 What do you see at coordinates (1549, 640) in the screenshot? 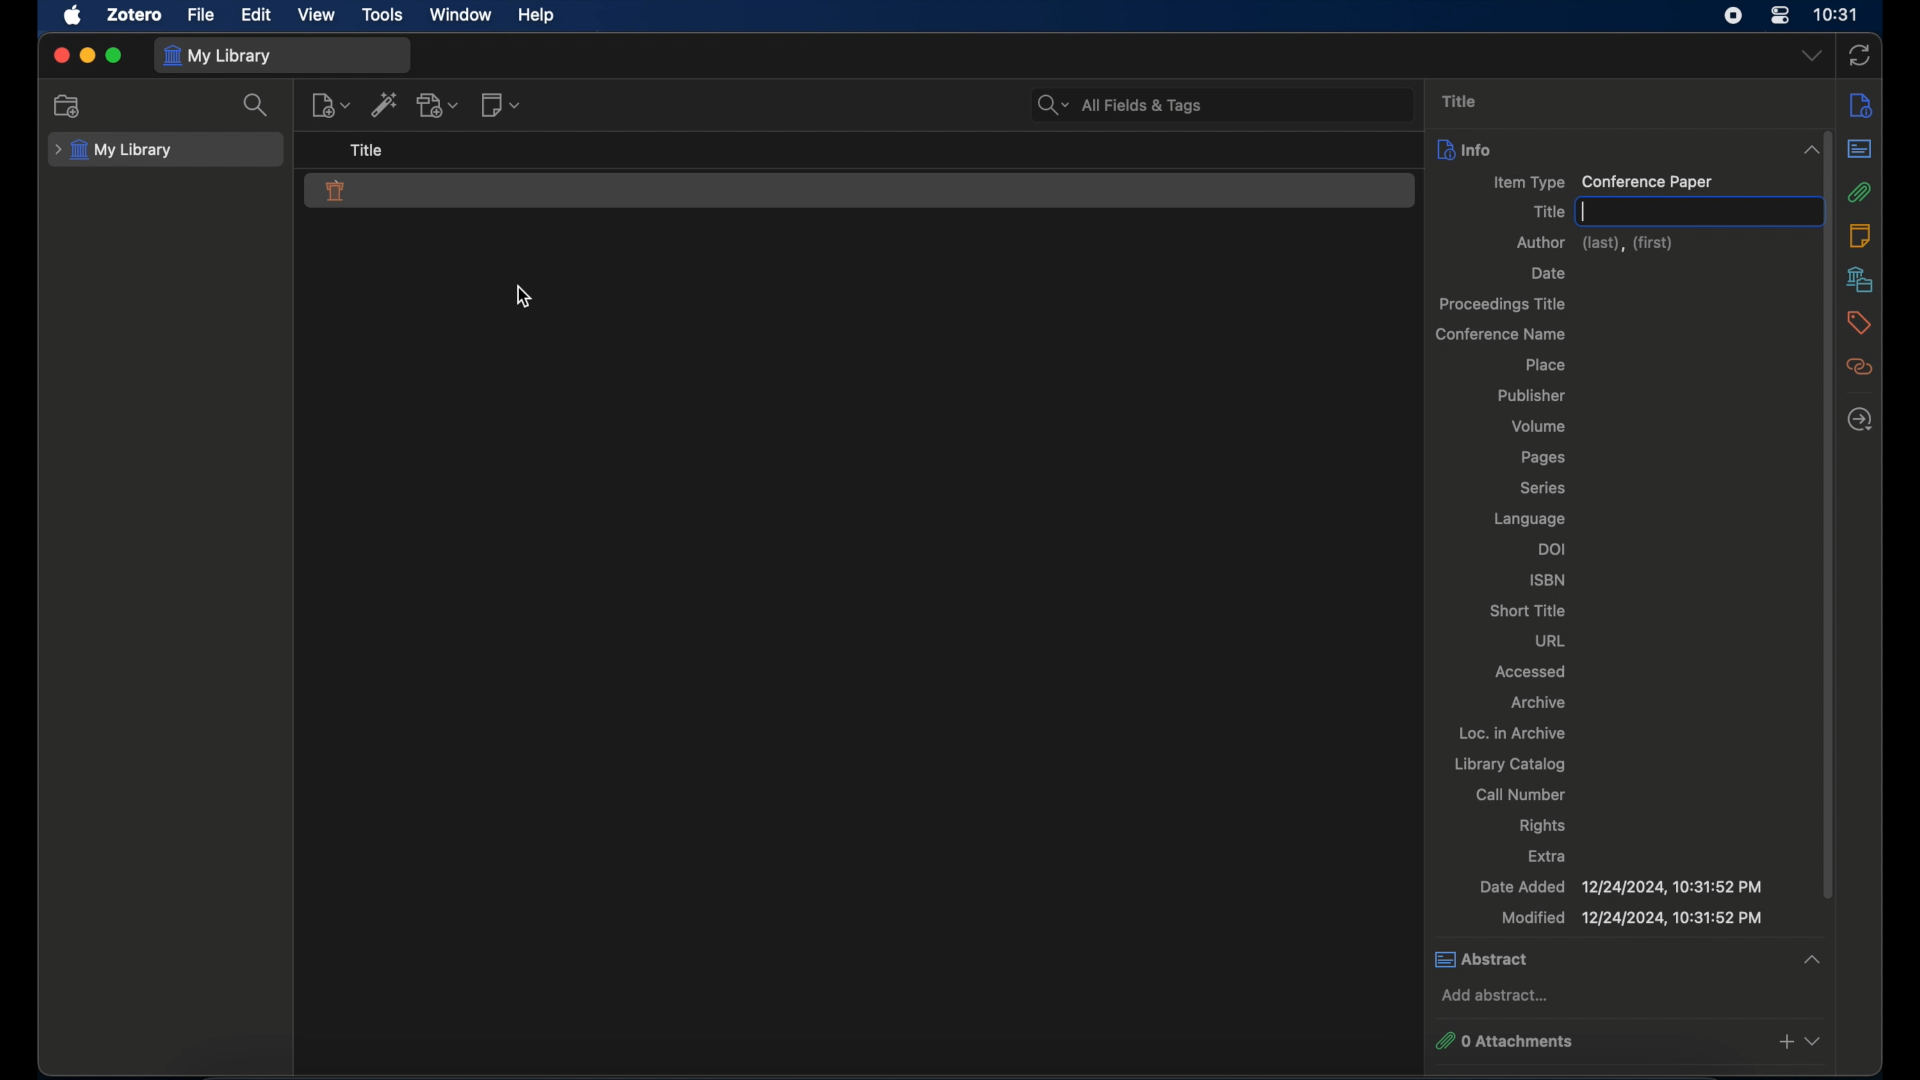
I see `url` at bounding box center [1549, 640].